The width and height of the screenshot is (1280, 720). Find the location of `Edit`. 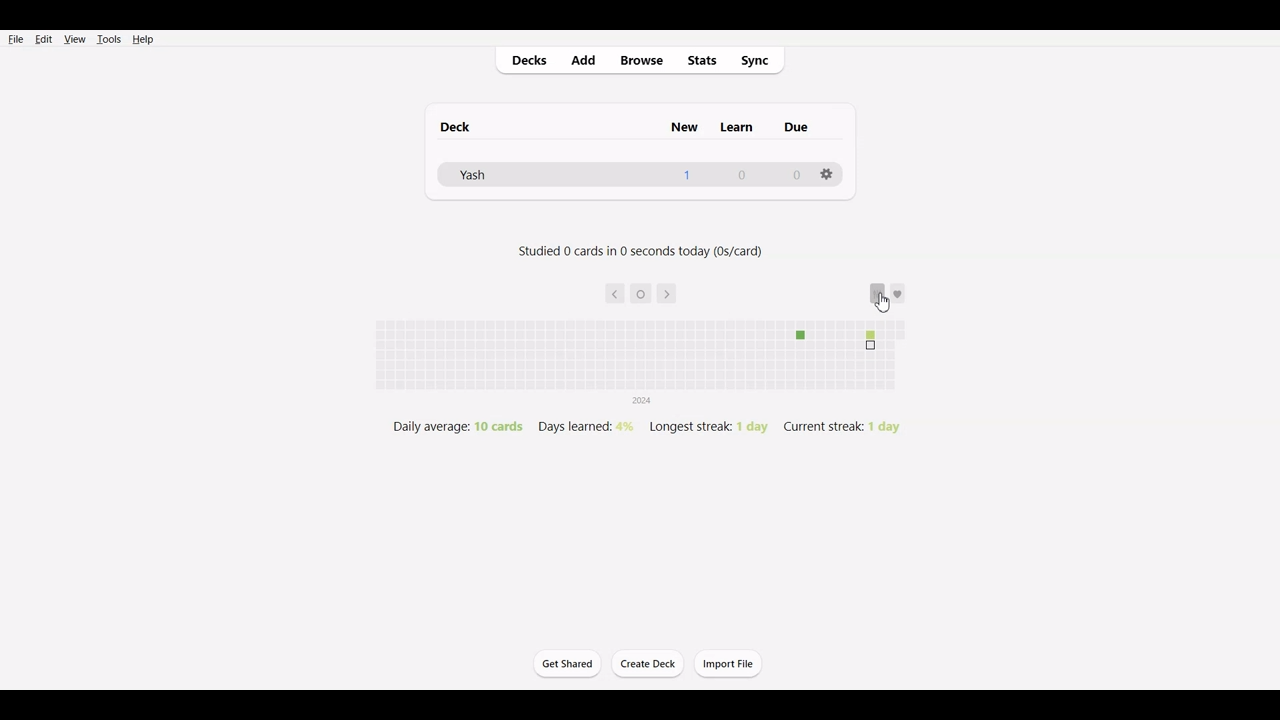

Edit is located at coordinates (43, 39).